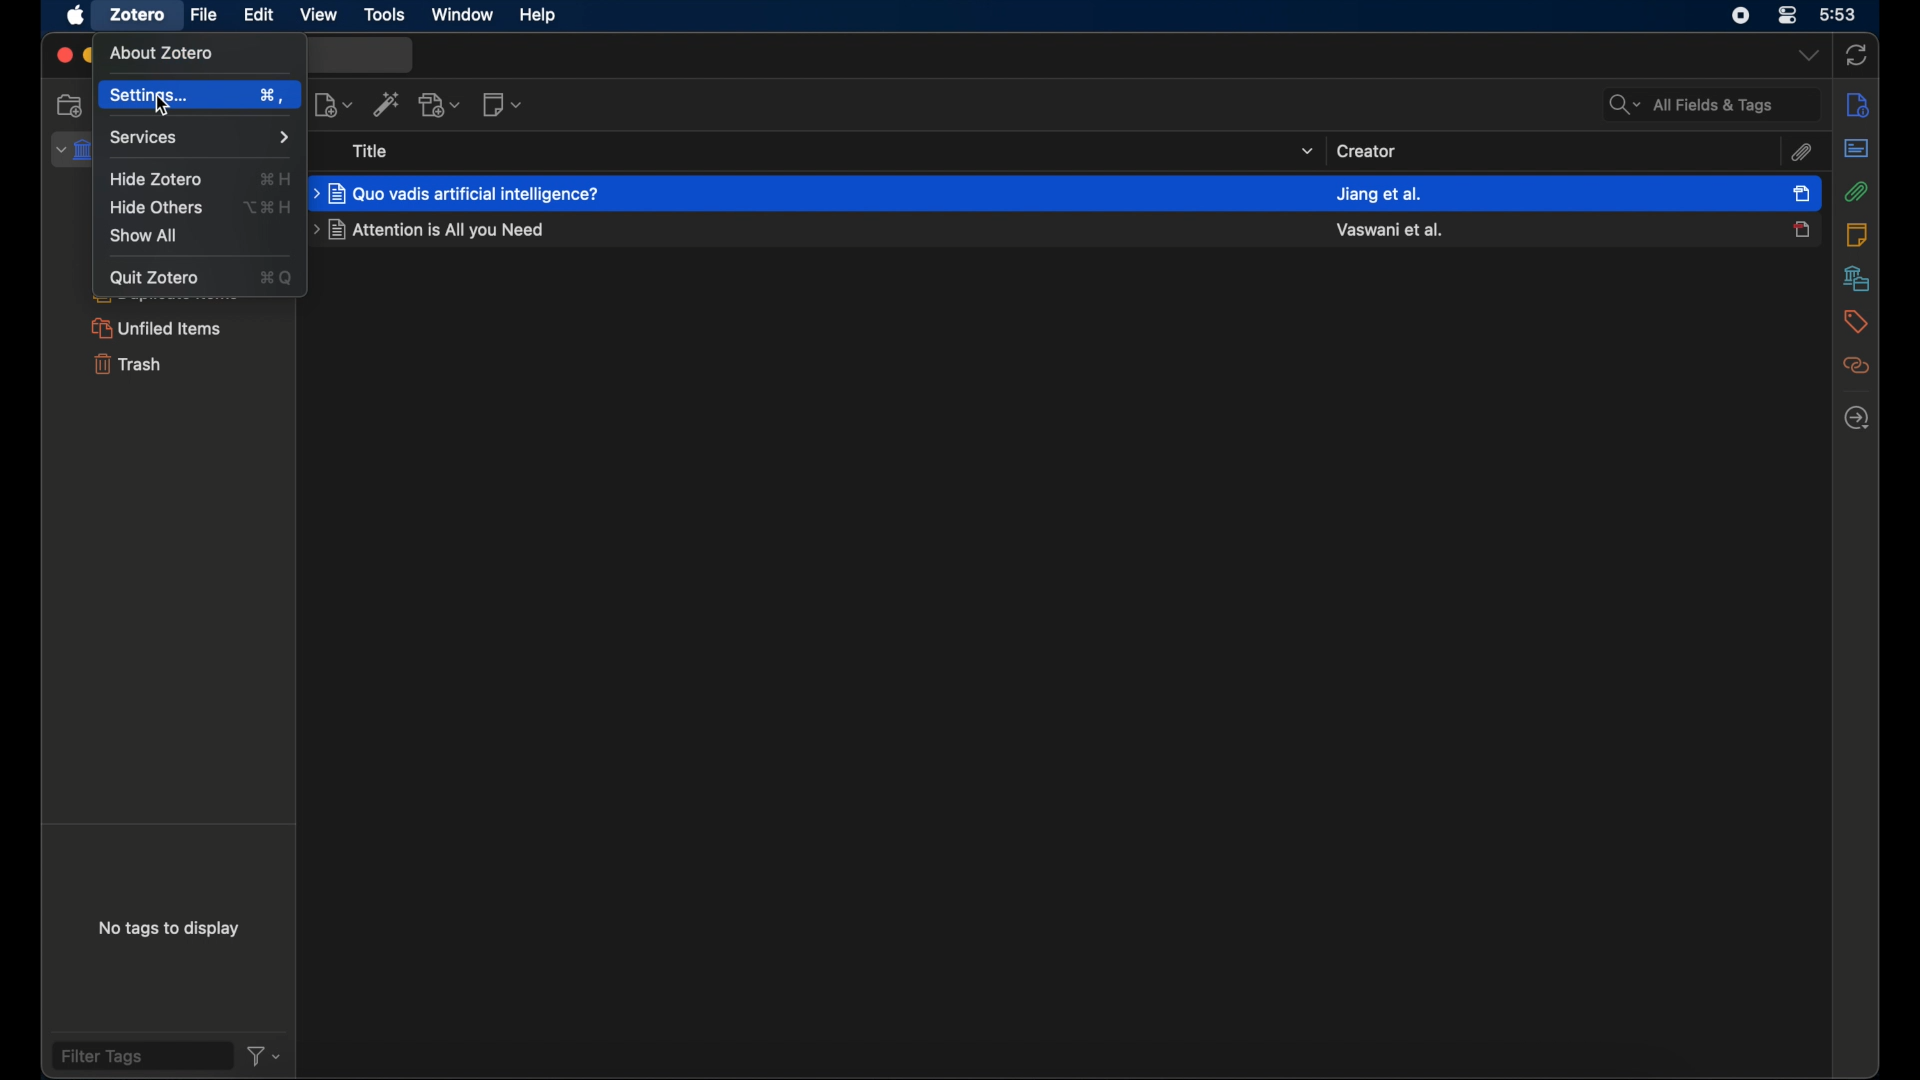  I want to click on filter dropdown menu, so click(264, 1056).